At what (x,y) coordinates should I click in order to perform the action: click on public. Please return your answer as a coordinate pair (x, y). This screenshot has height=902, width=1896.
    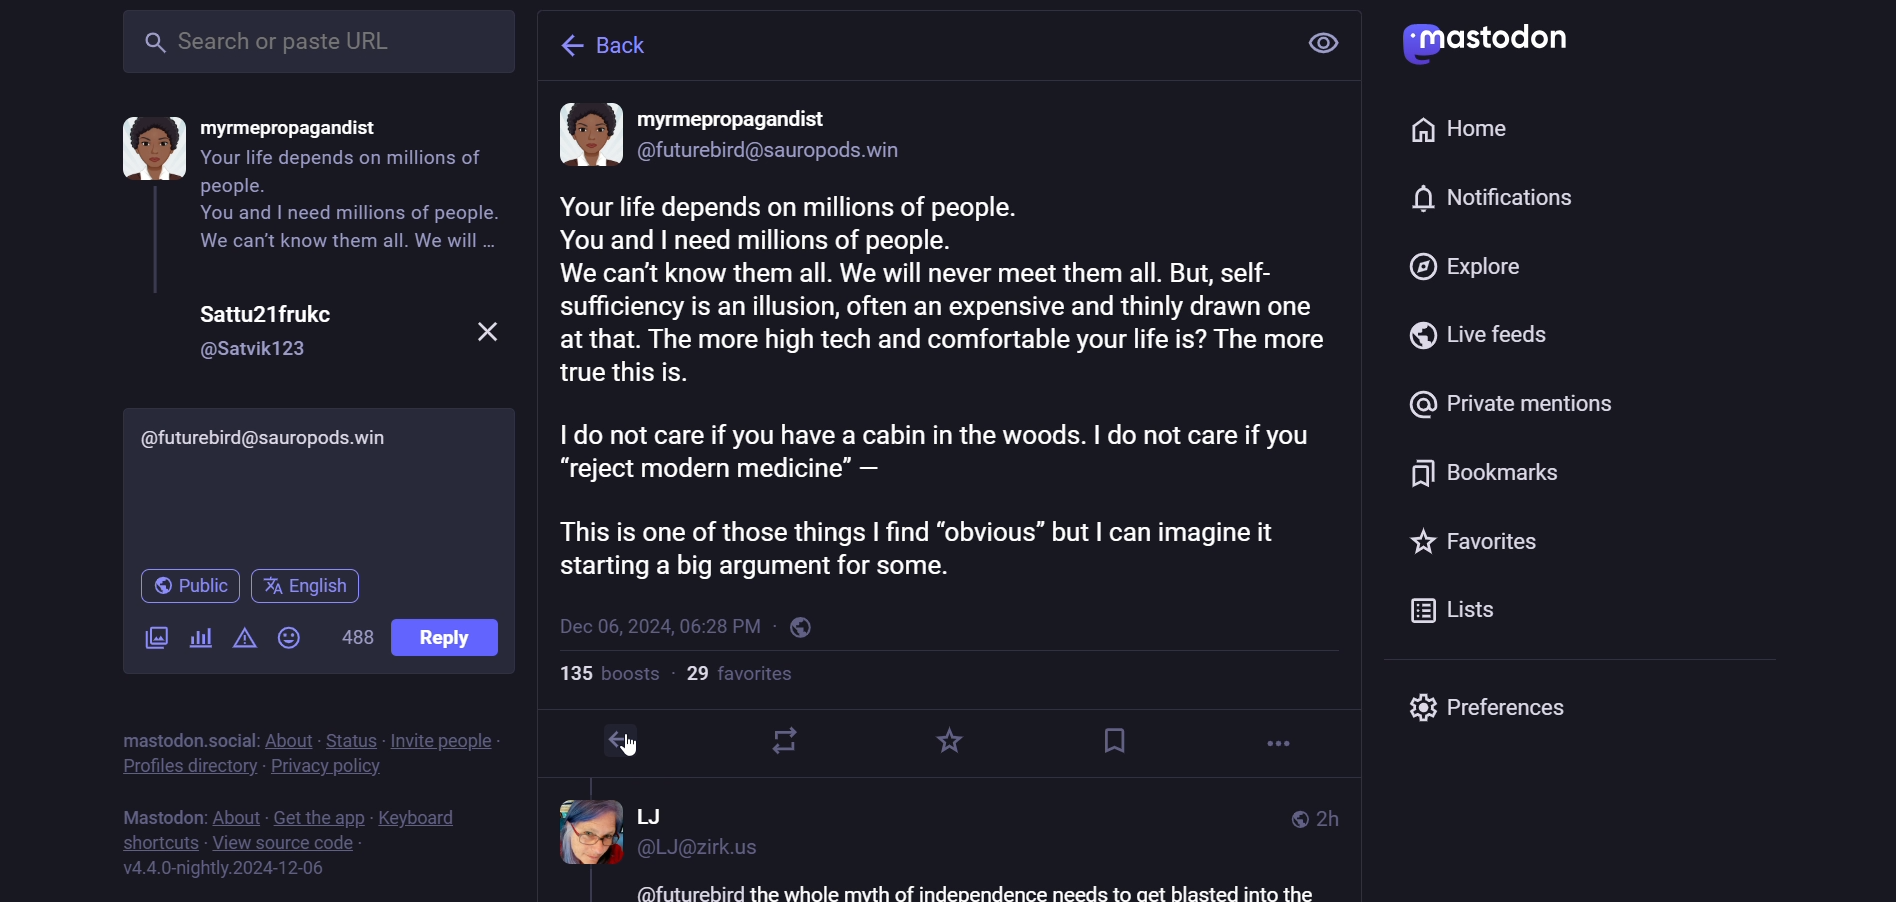
    Looking at the image, I should click on (1298, 819).